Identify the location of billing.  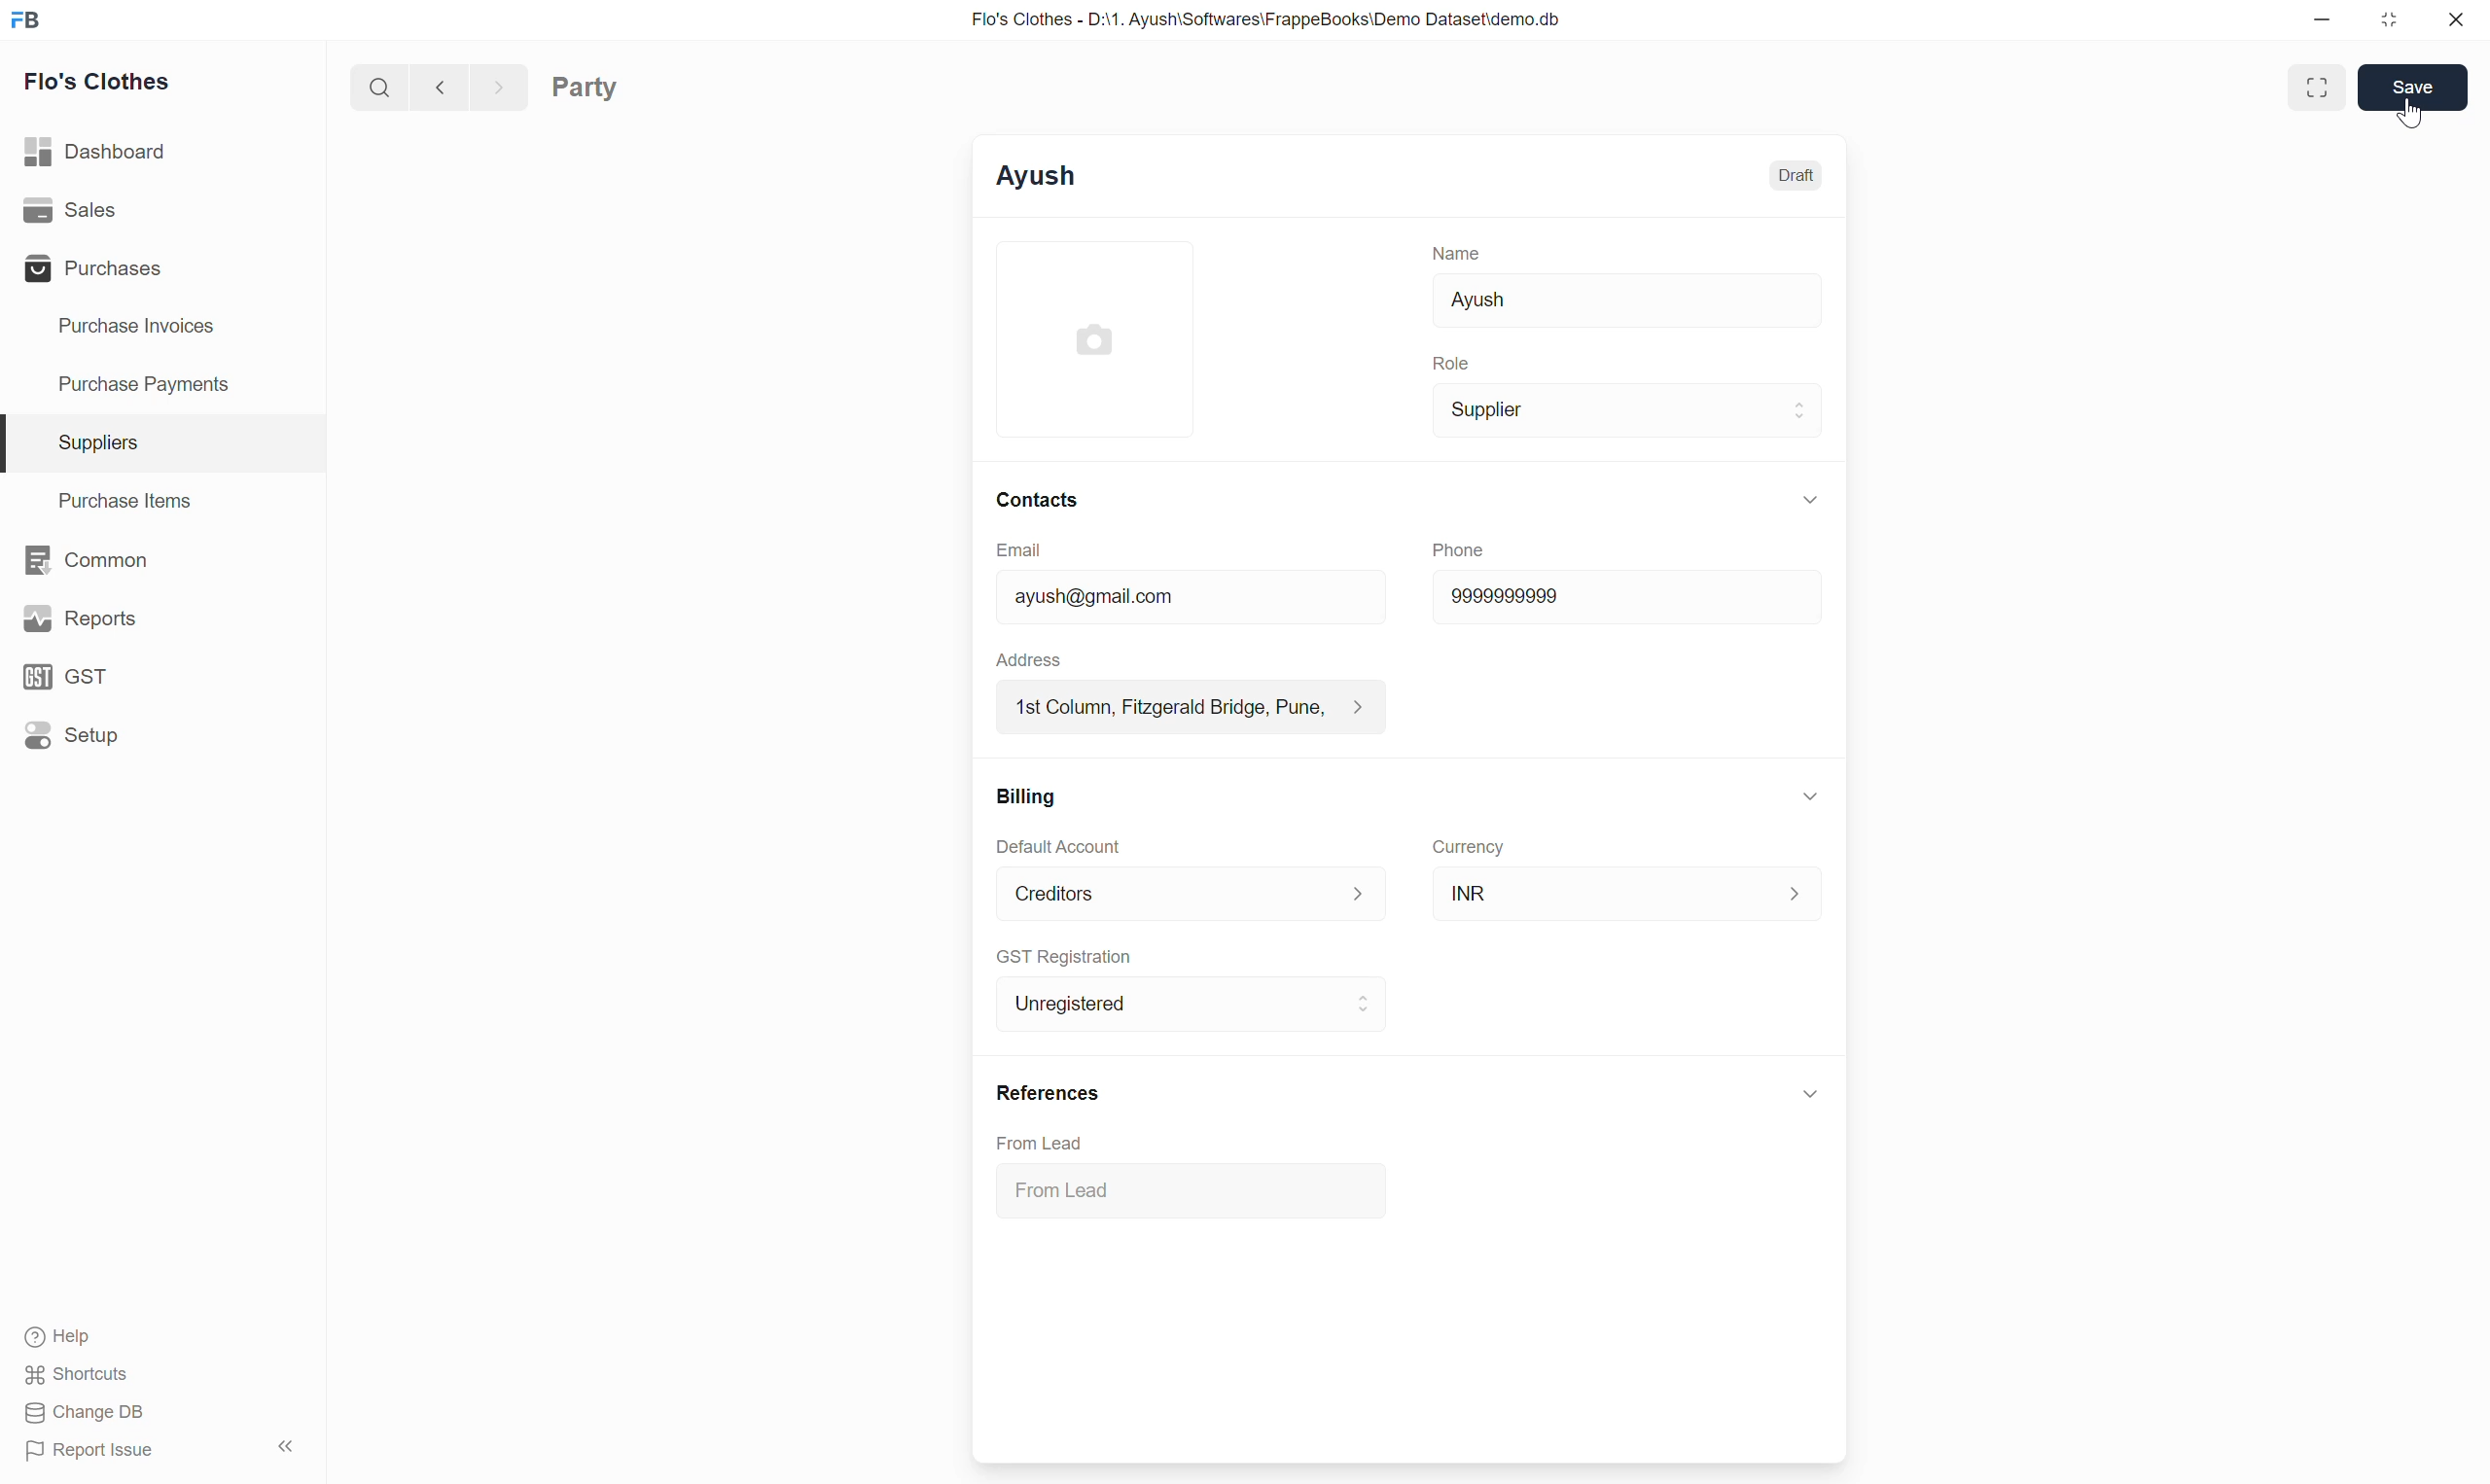
(1030, 797).